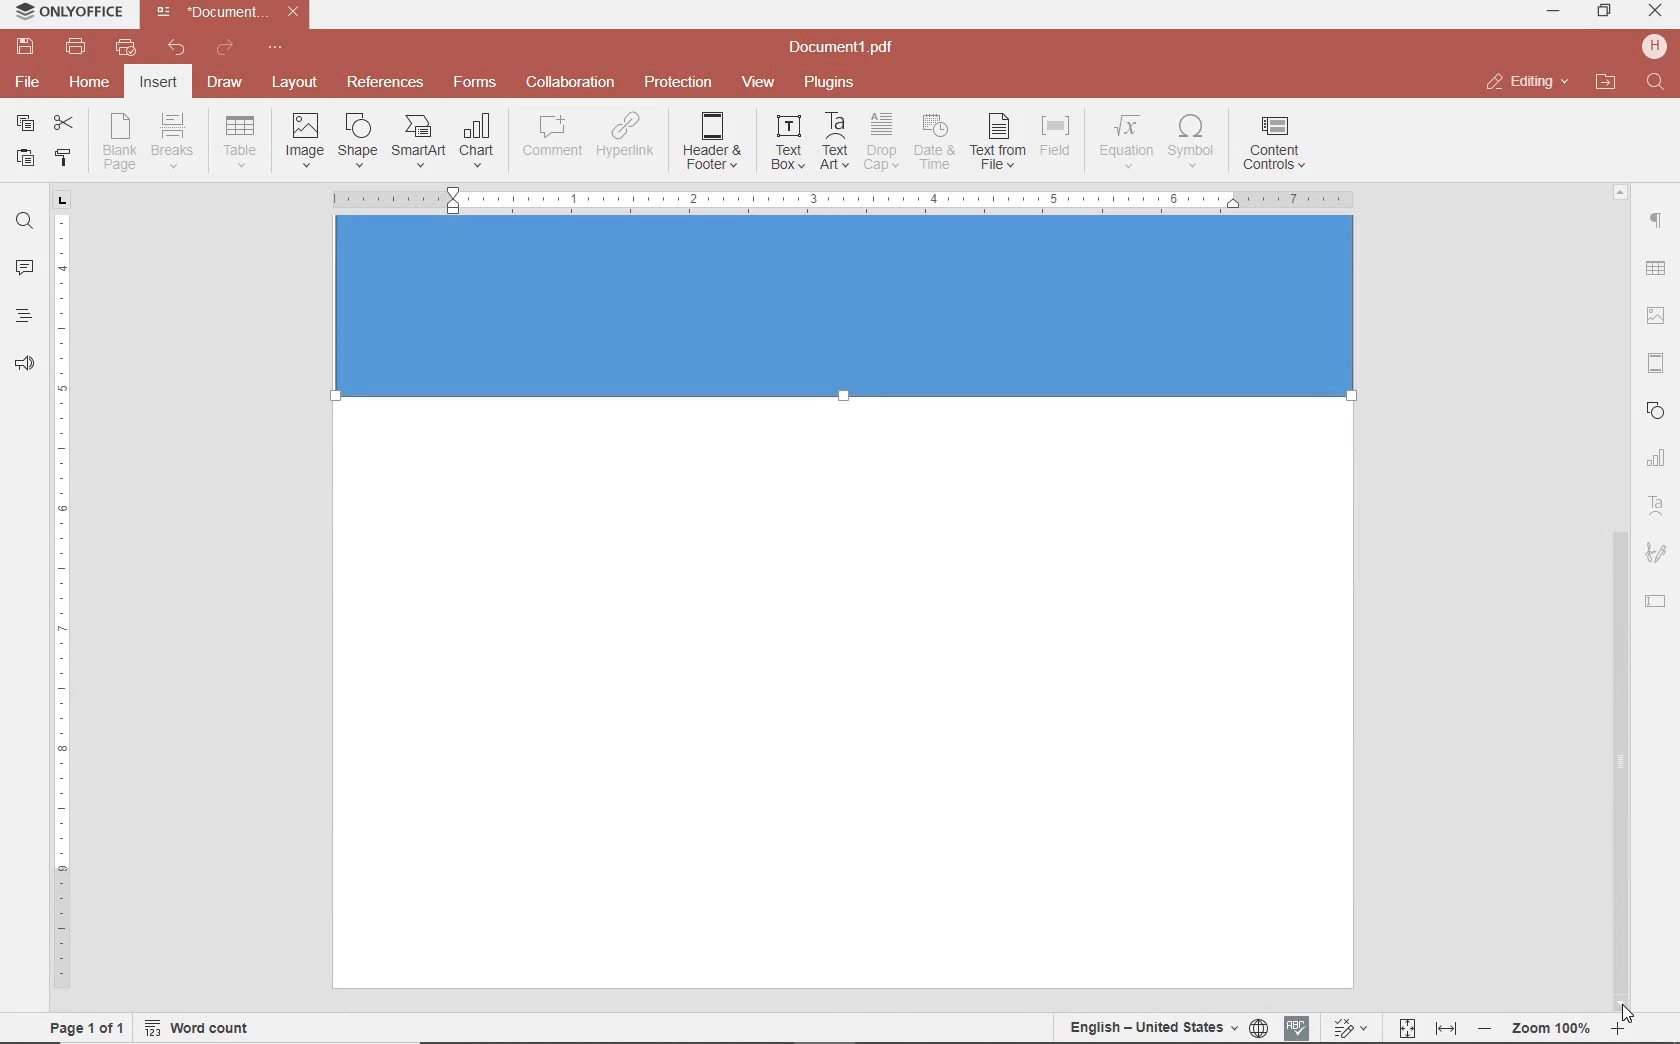 Image resolution: width=1680 pixels, height=1044 pixels. Describe the element at coordinates (223, 51) in the screenshot. I see `redo` at that location.